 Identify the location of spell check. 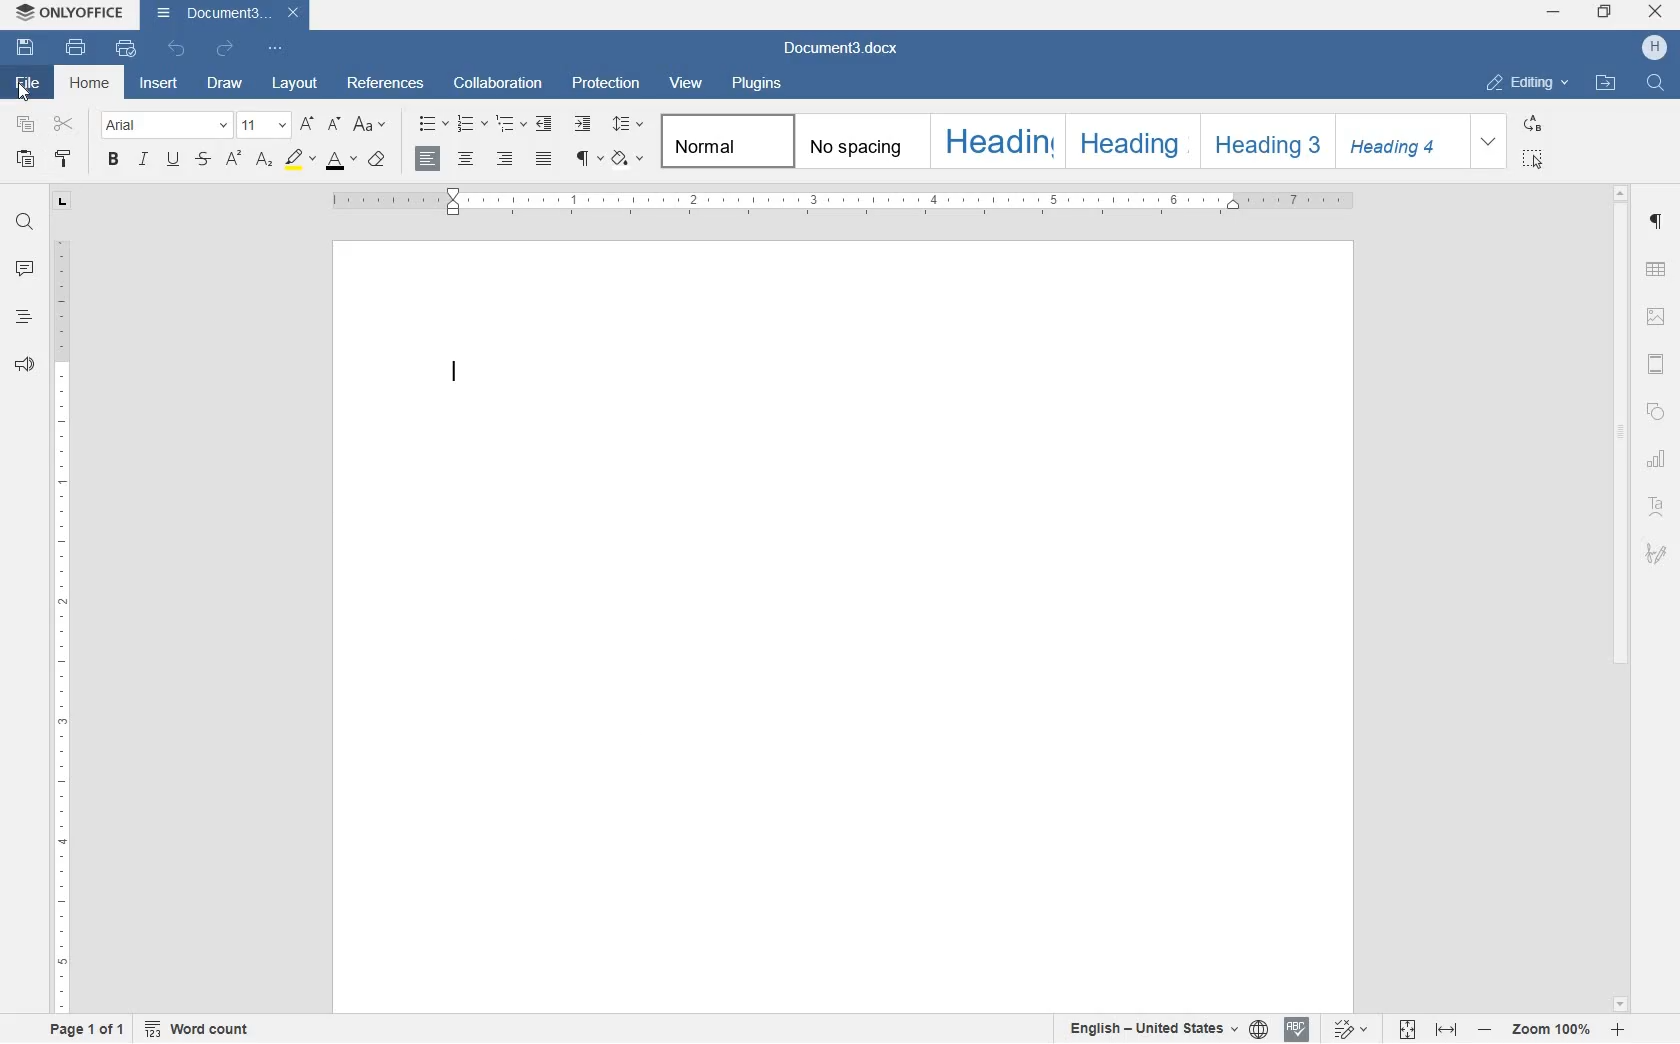
(1297, 1027).